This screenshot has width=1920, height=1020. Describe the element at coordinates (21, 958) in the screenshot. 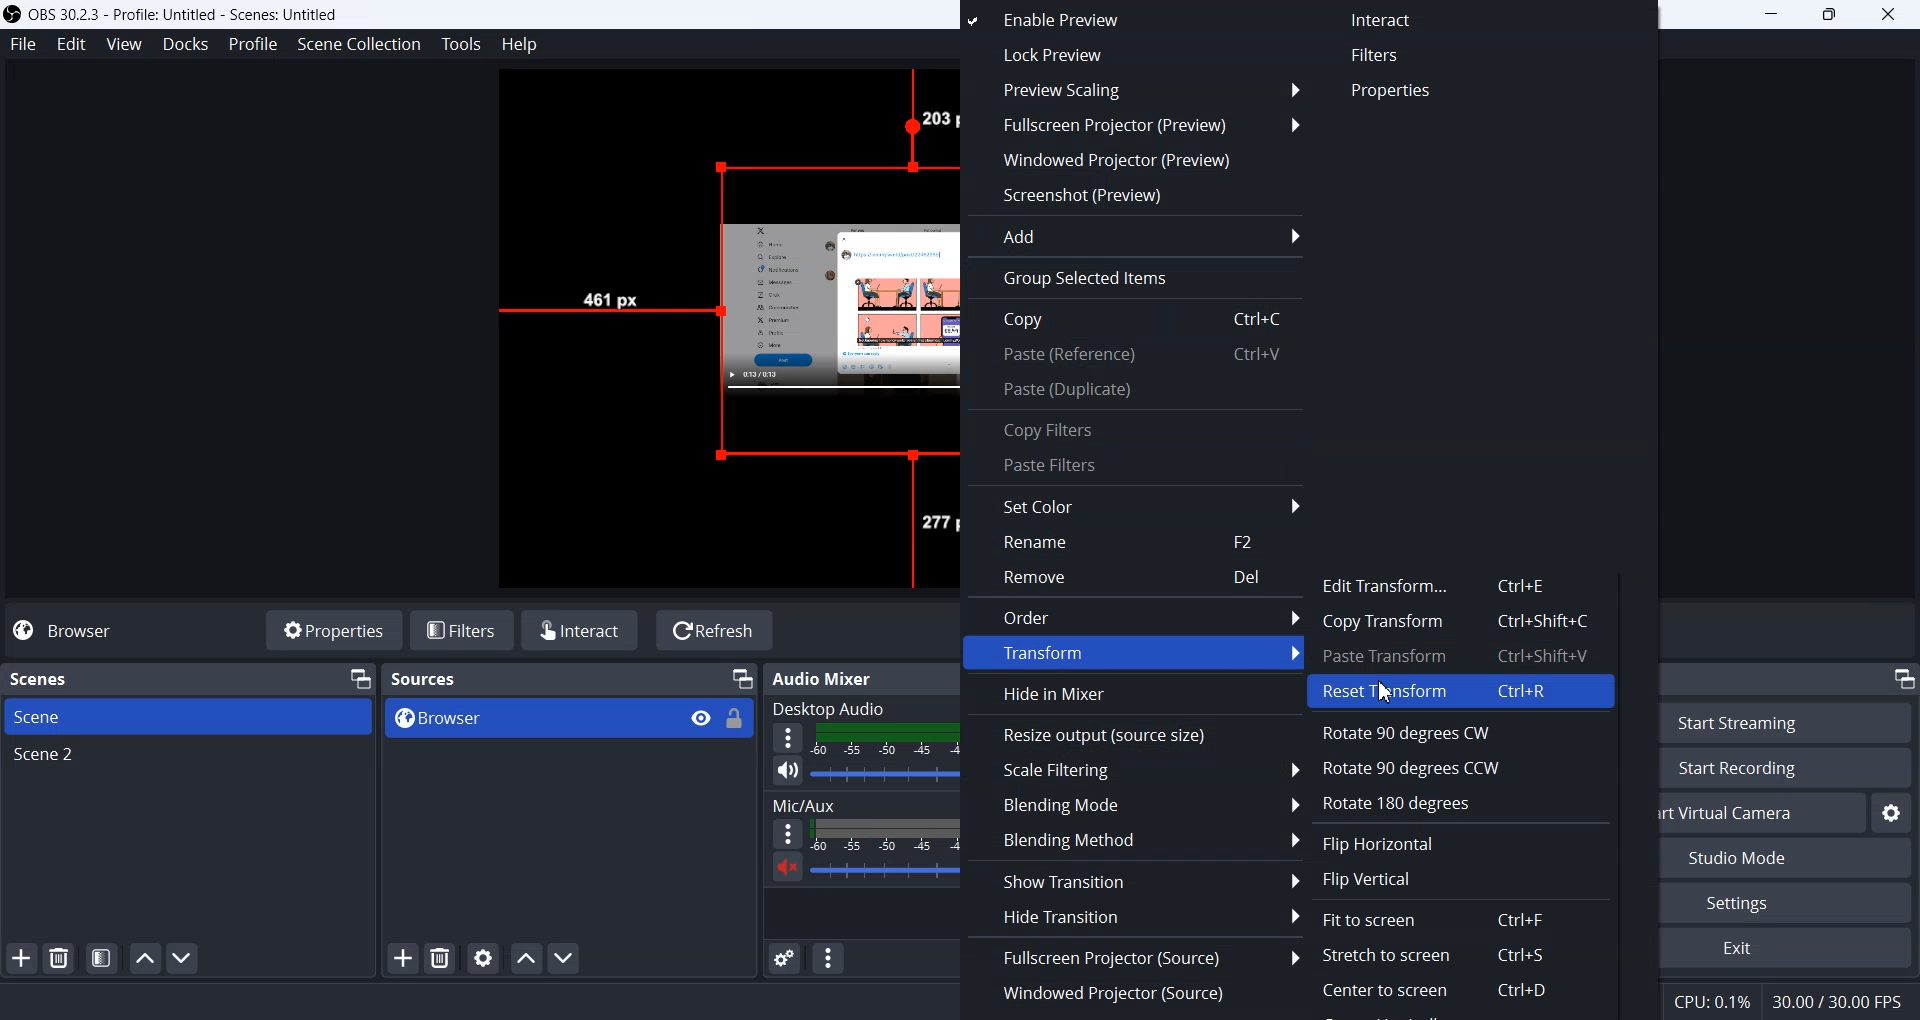

I see `Add Scene` at that location.